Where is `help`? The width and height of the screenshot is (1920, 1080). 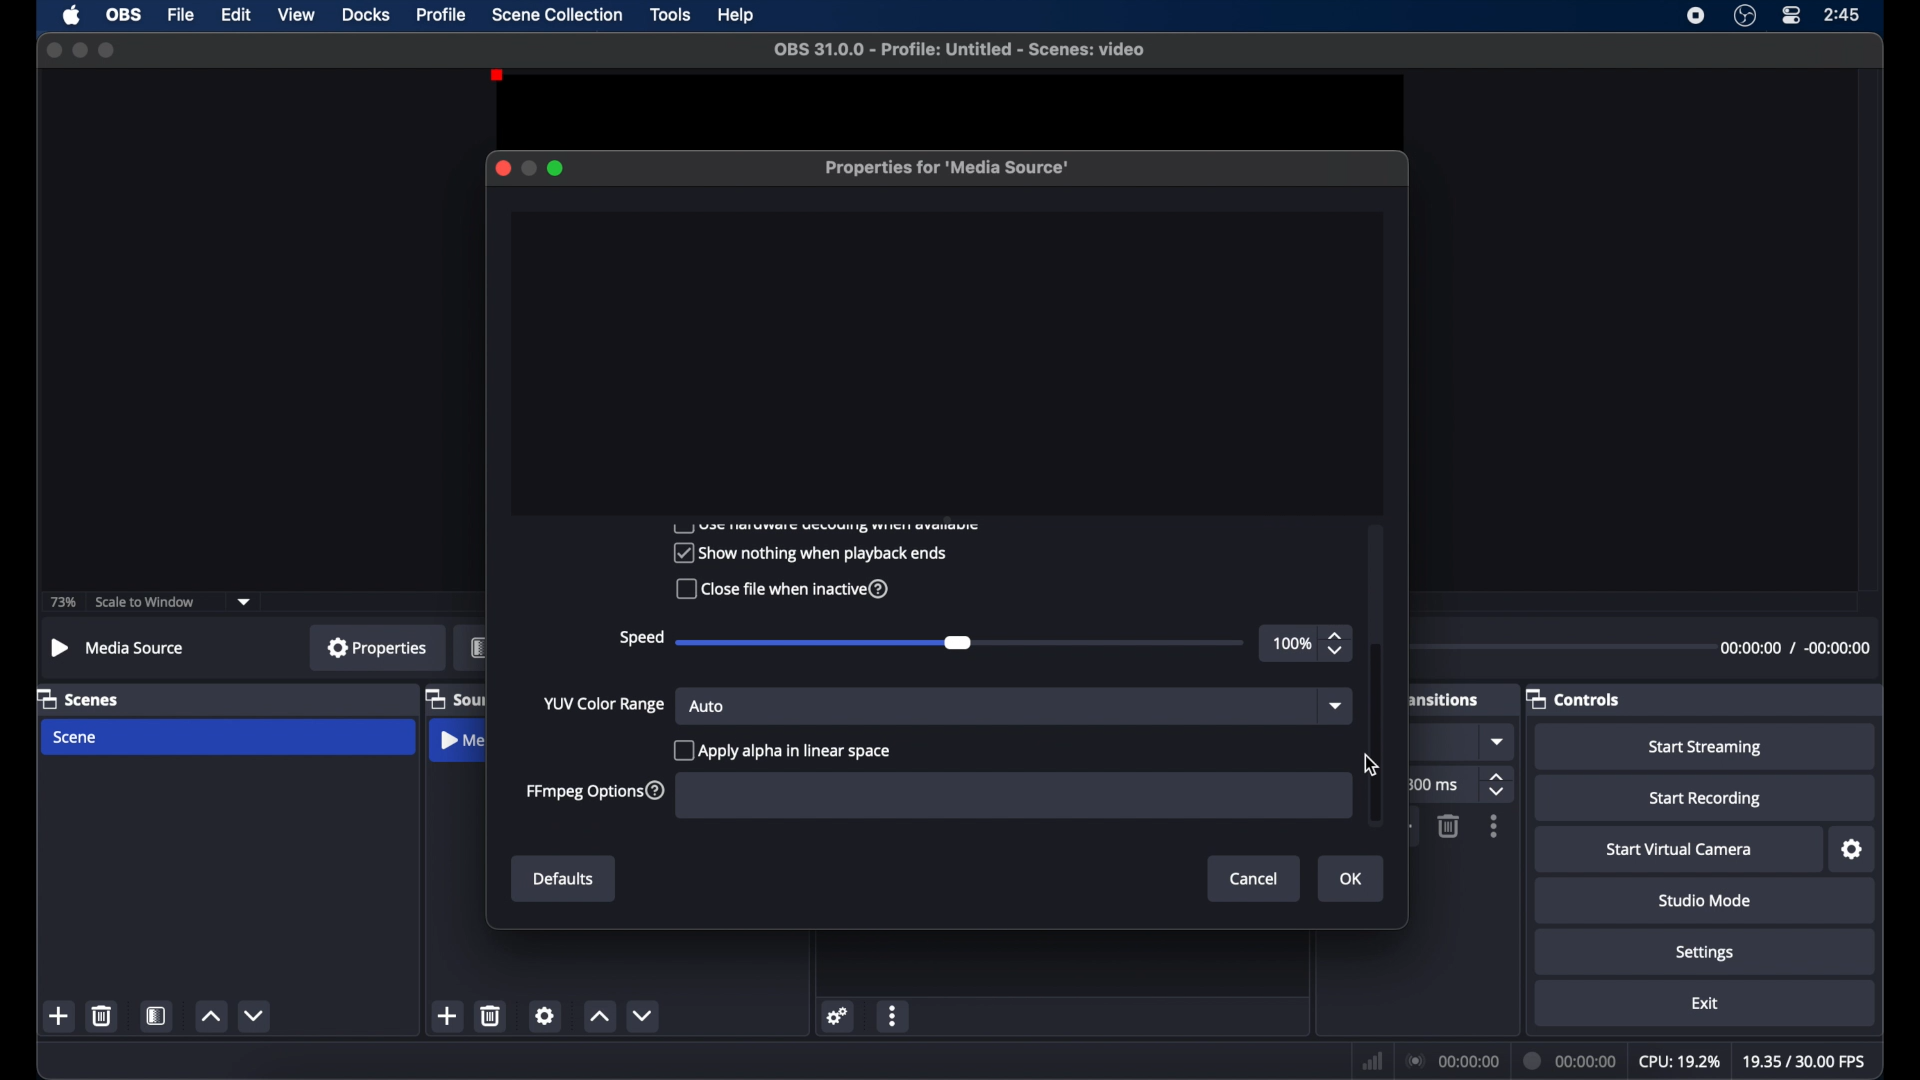 help is located at coordinates (737, 16).